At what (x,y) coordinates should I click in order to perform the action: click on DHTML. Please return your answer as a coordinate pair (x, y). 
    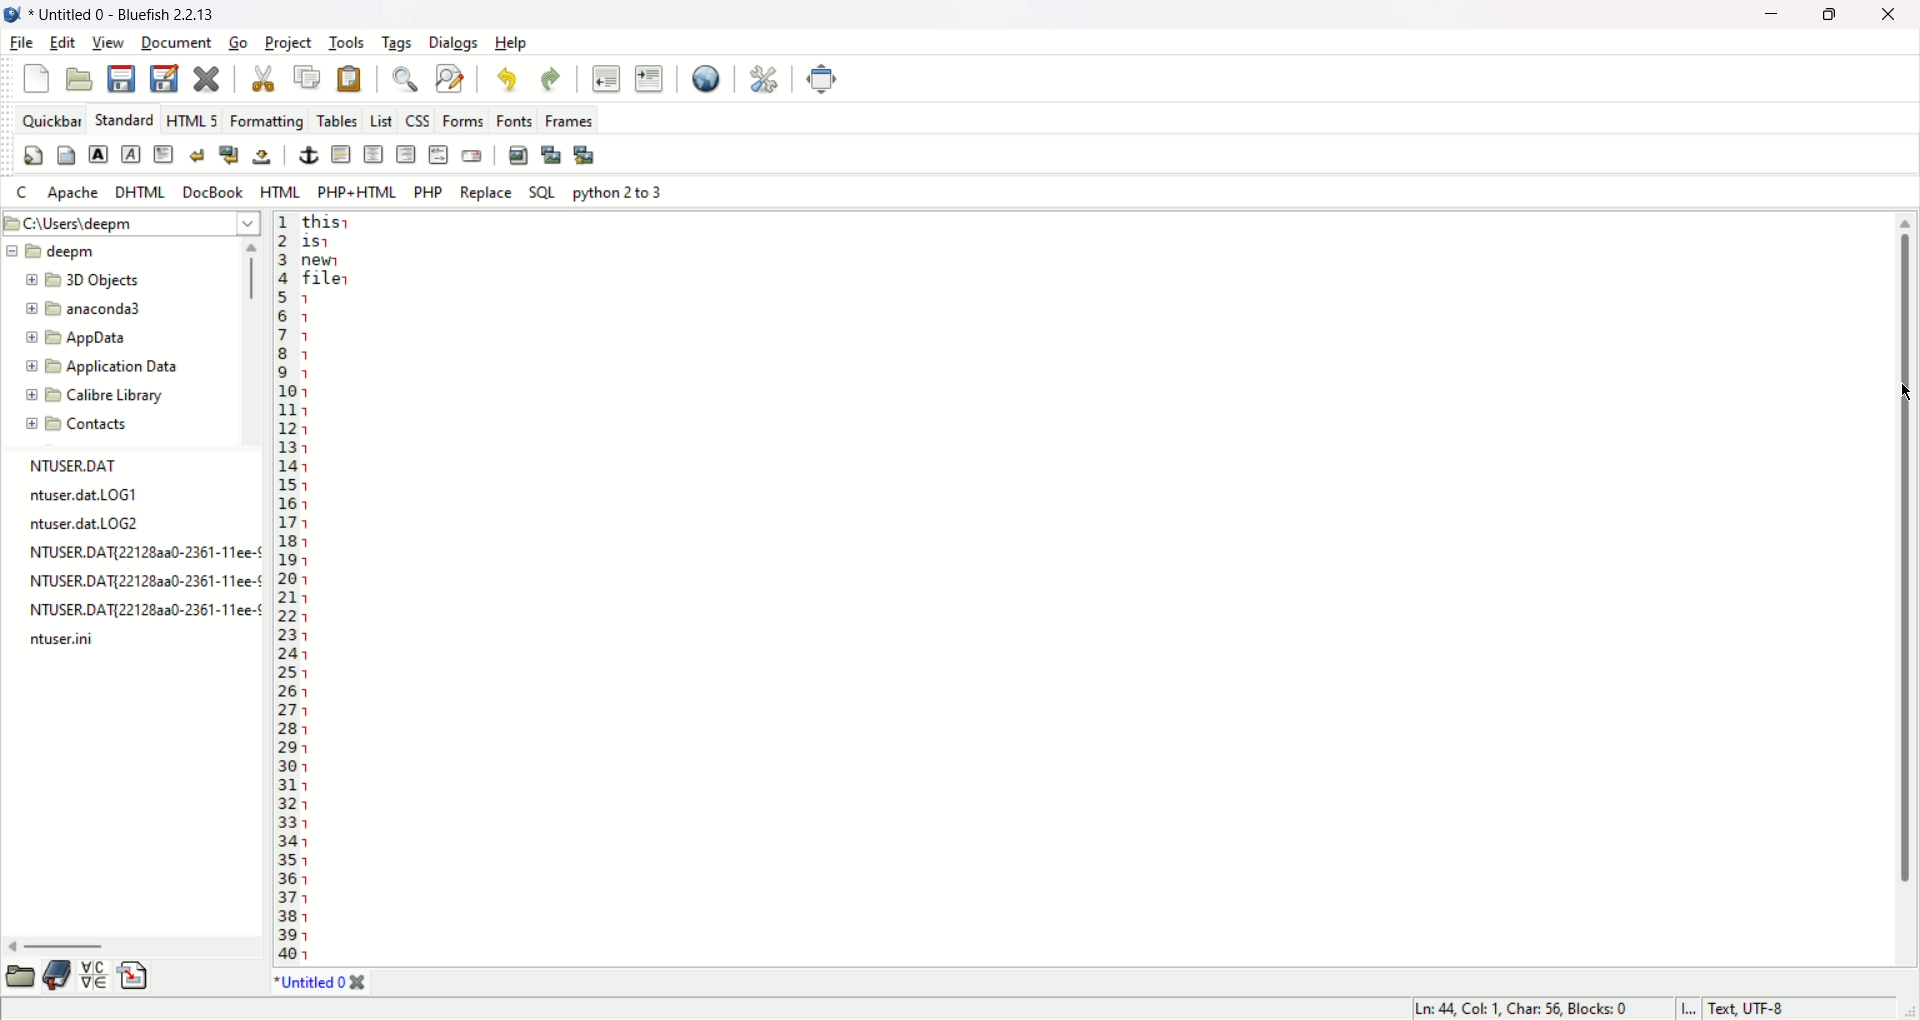
    Looking at the image, I should click on (138, 191).